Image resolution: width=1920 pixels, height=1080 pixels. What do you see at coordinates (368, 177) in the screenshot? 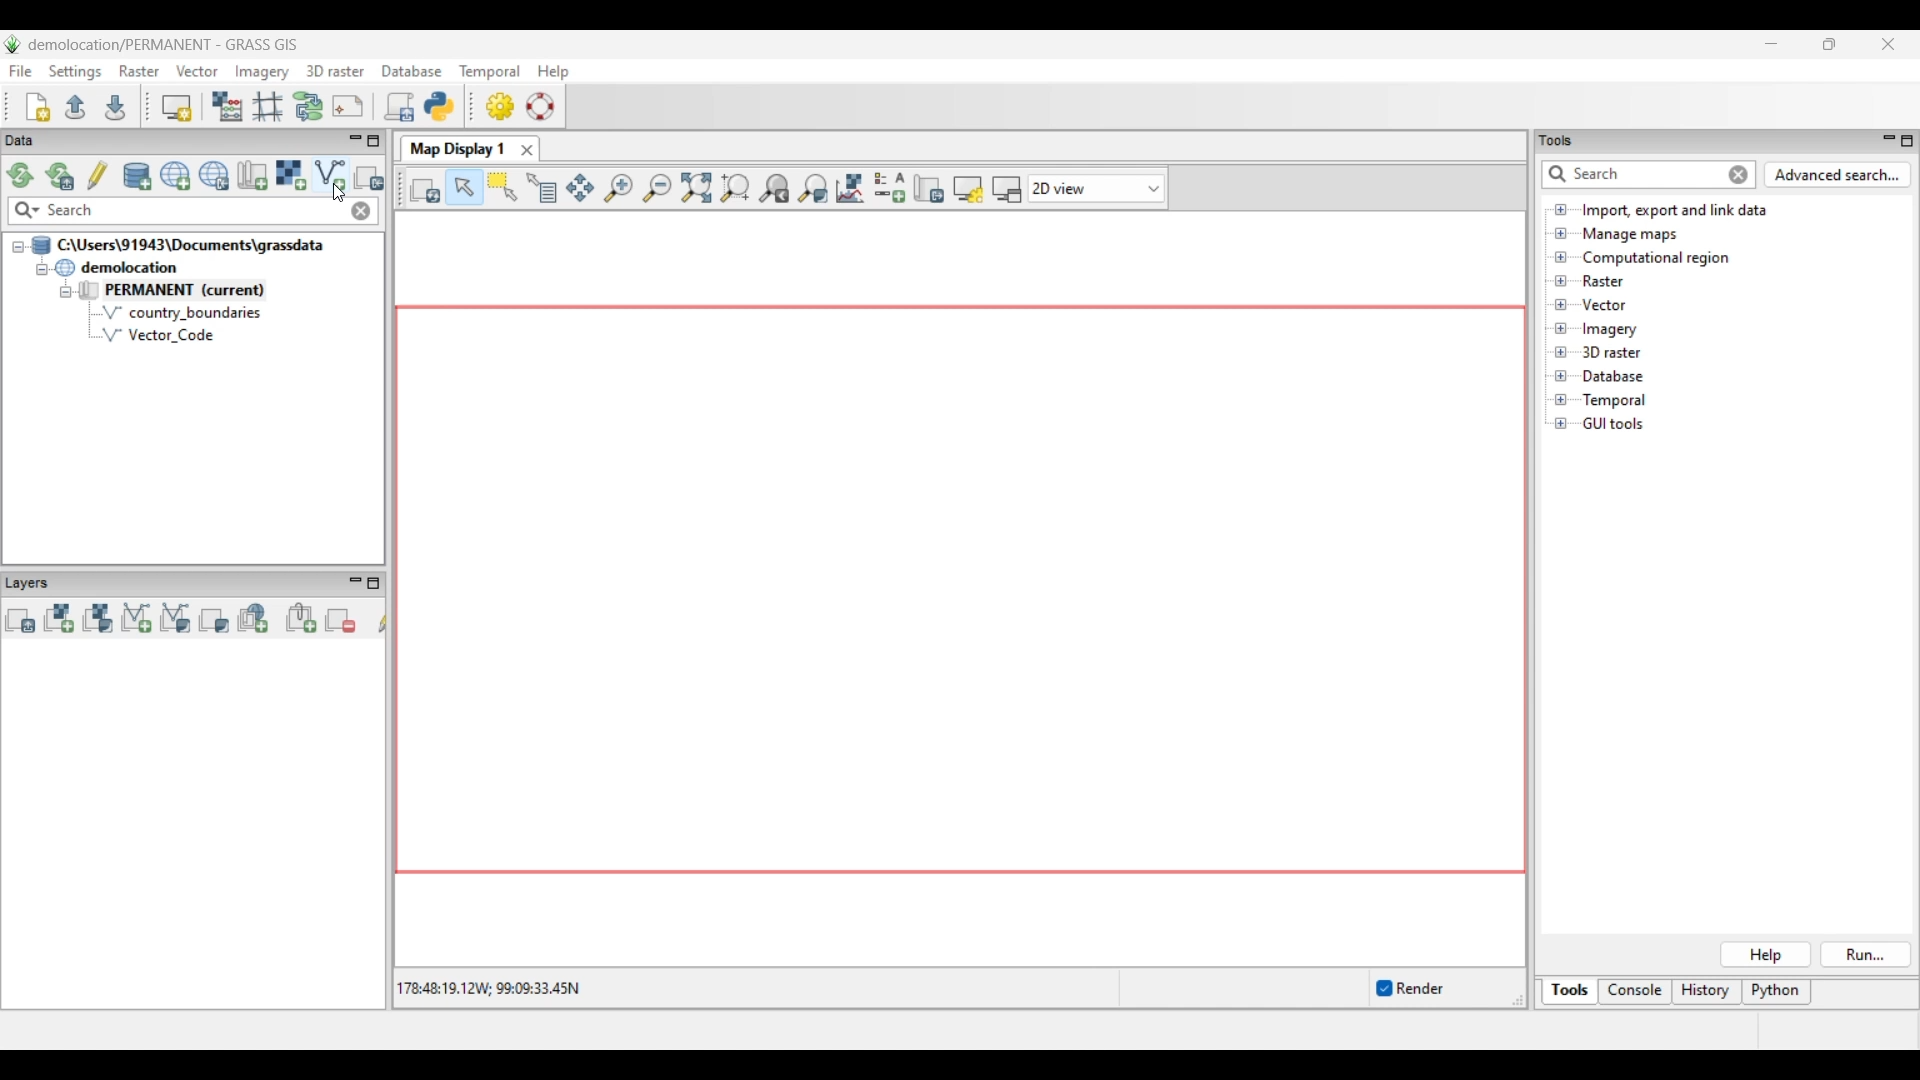
I see `Select another import option` at bounding box center [368, 177].